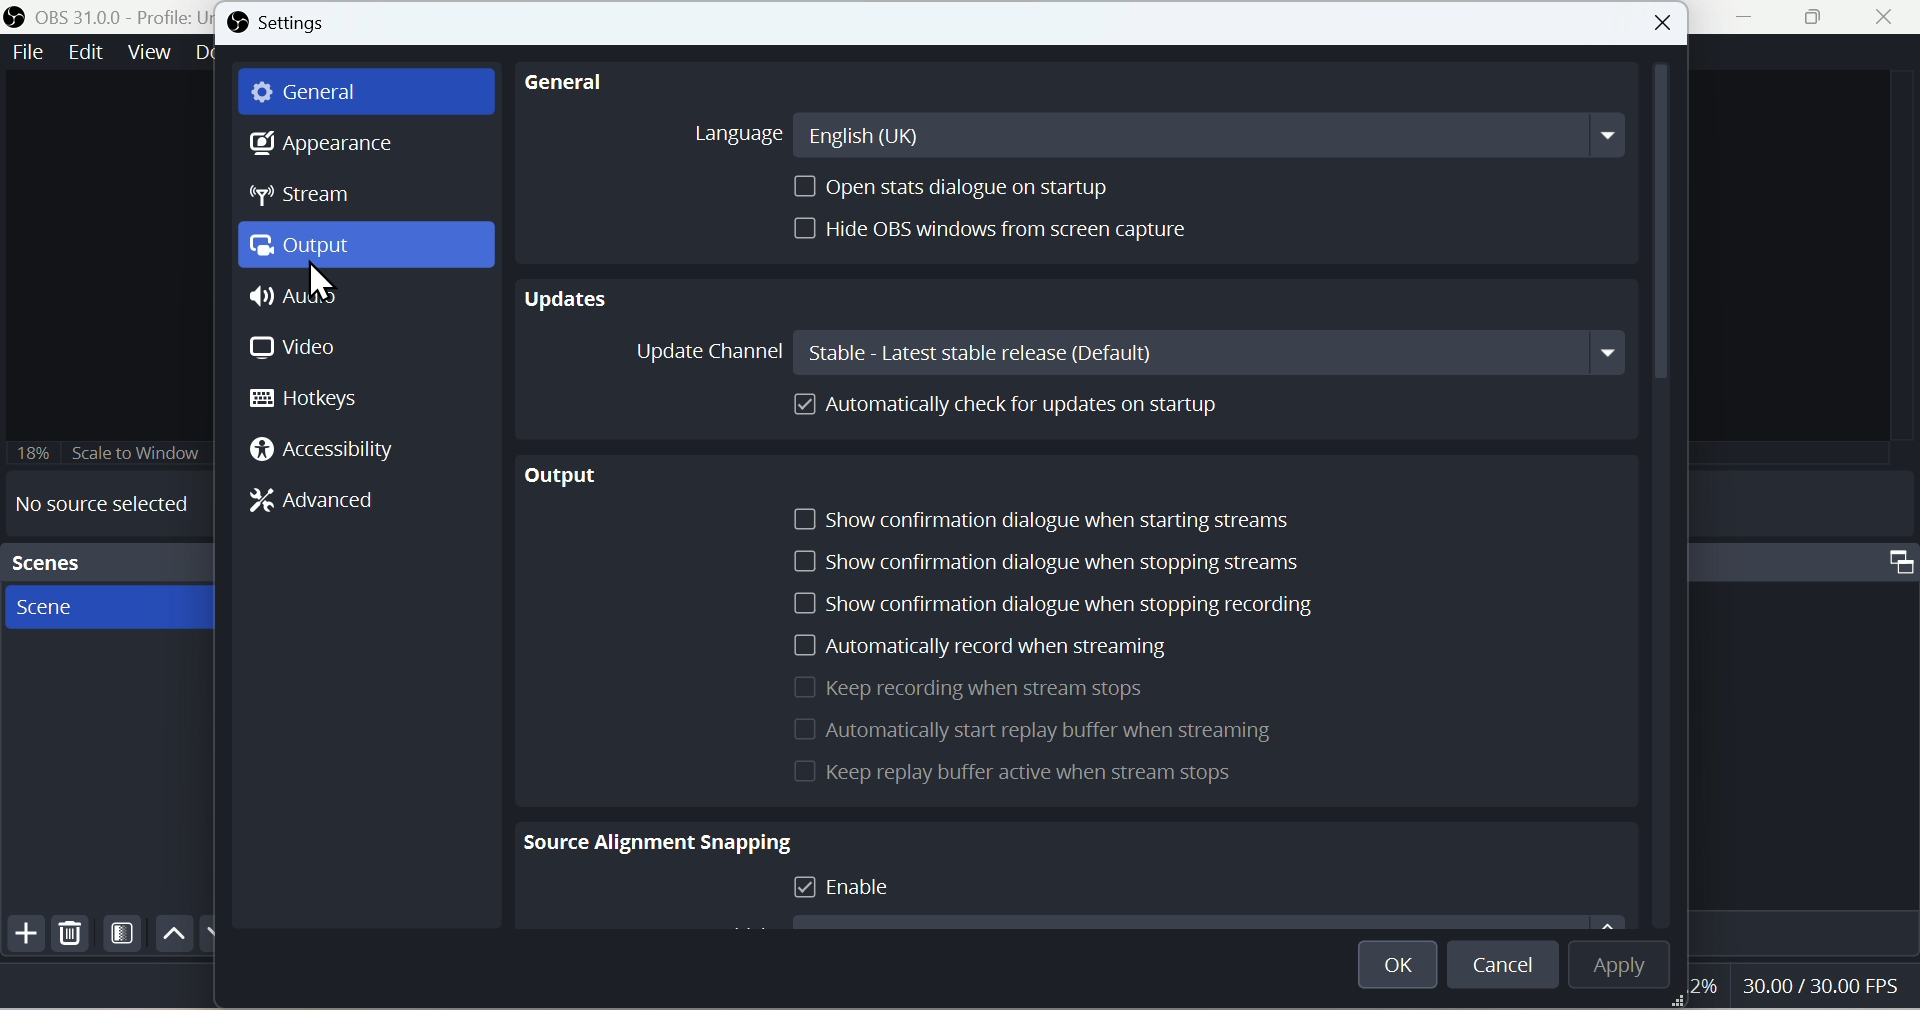 This screenshot has width=1920, height=1010. Describe the element at coordinates (581, 85) in the screenshot. I see `general` at that location.